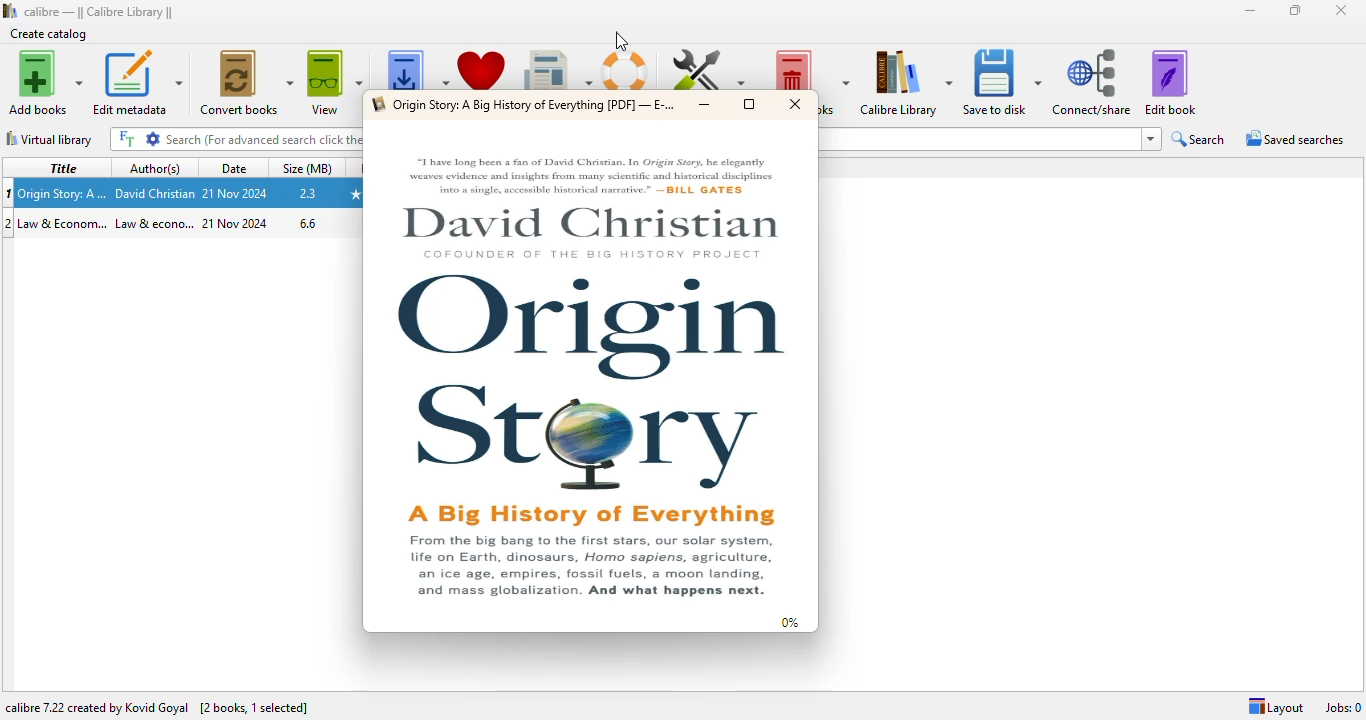  I want to click on calibre 7.22 created by Kovid Goyal, so click(97, 707).